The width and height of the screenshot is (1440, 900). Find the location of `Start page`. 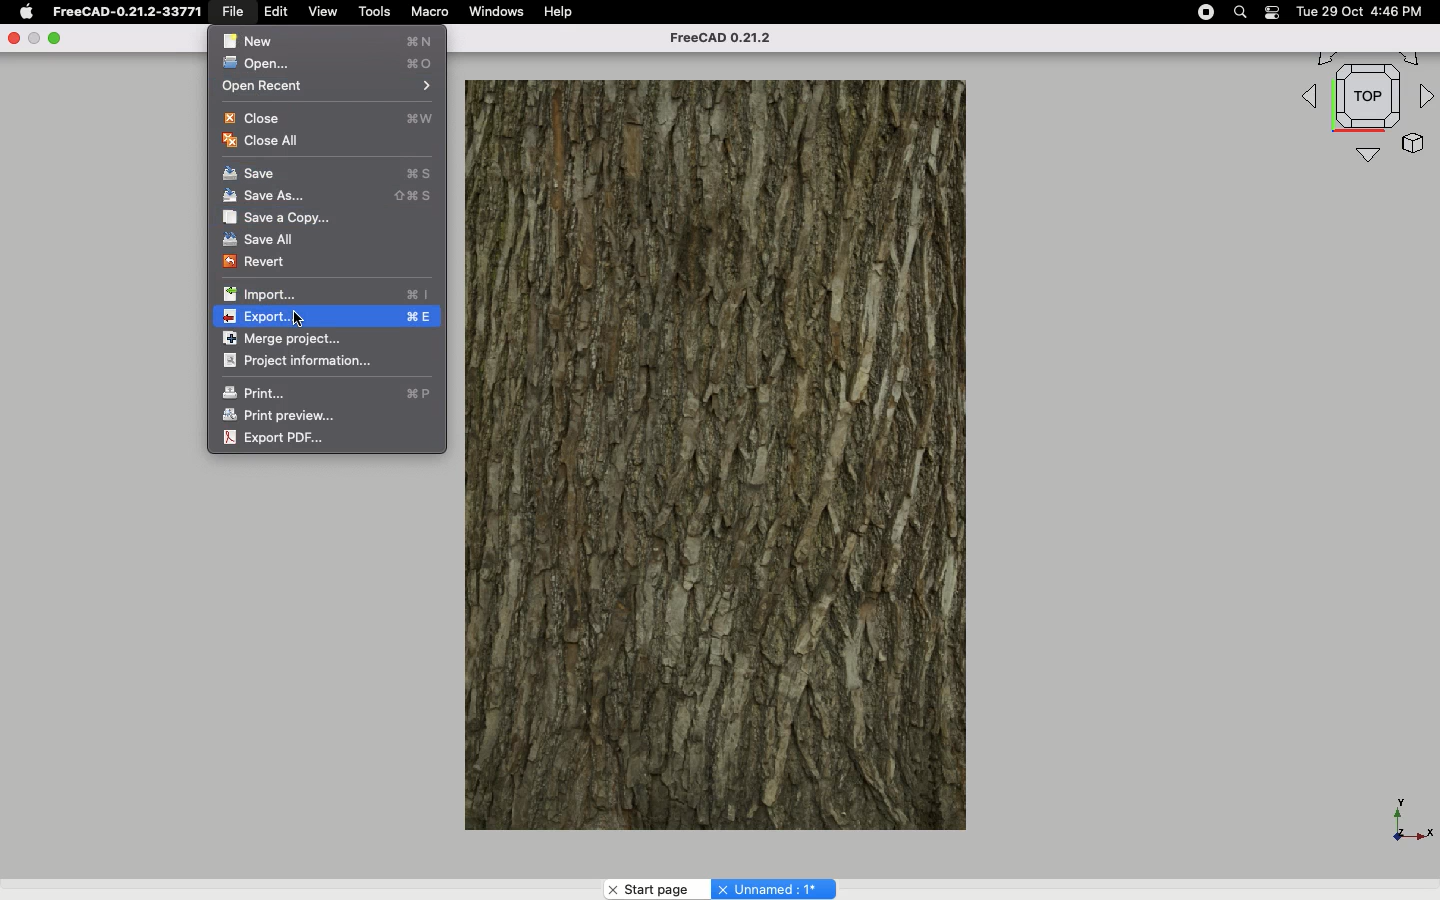

Start page is located at coordinates (656, 889).